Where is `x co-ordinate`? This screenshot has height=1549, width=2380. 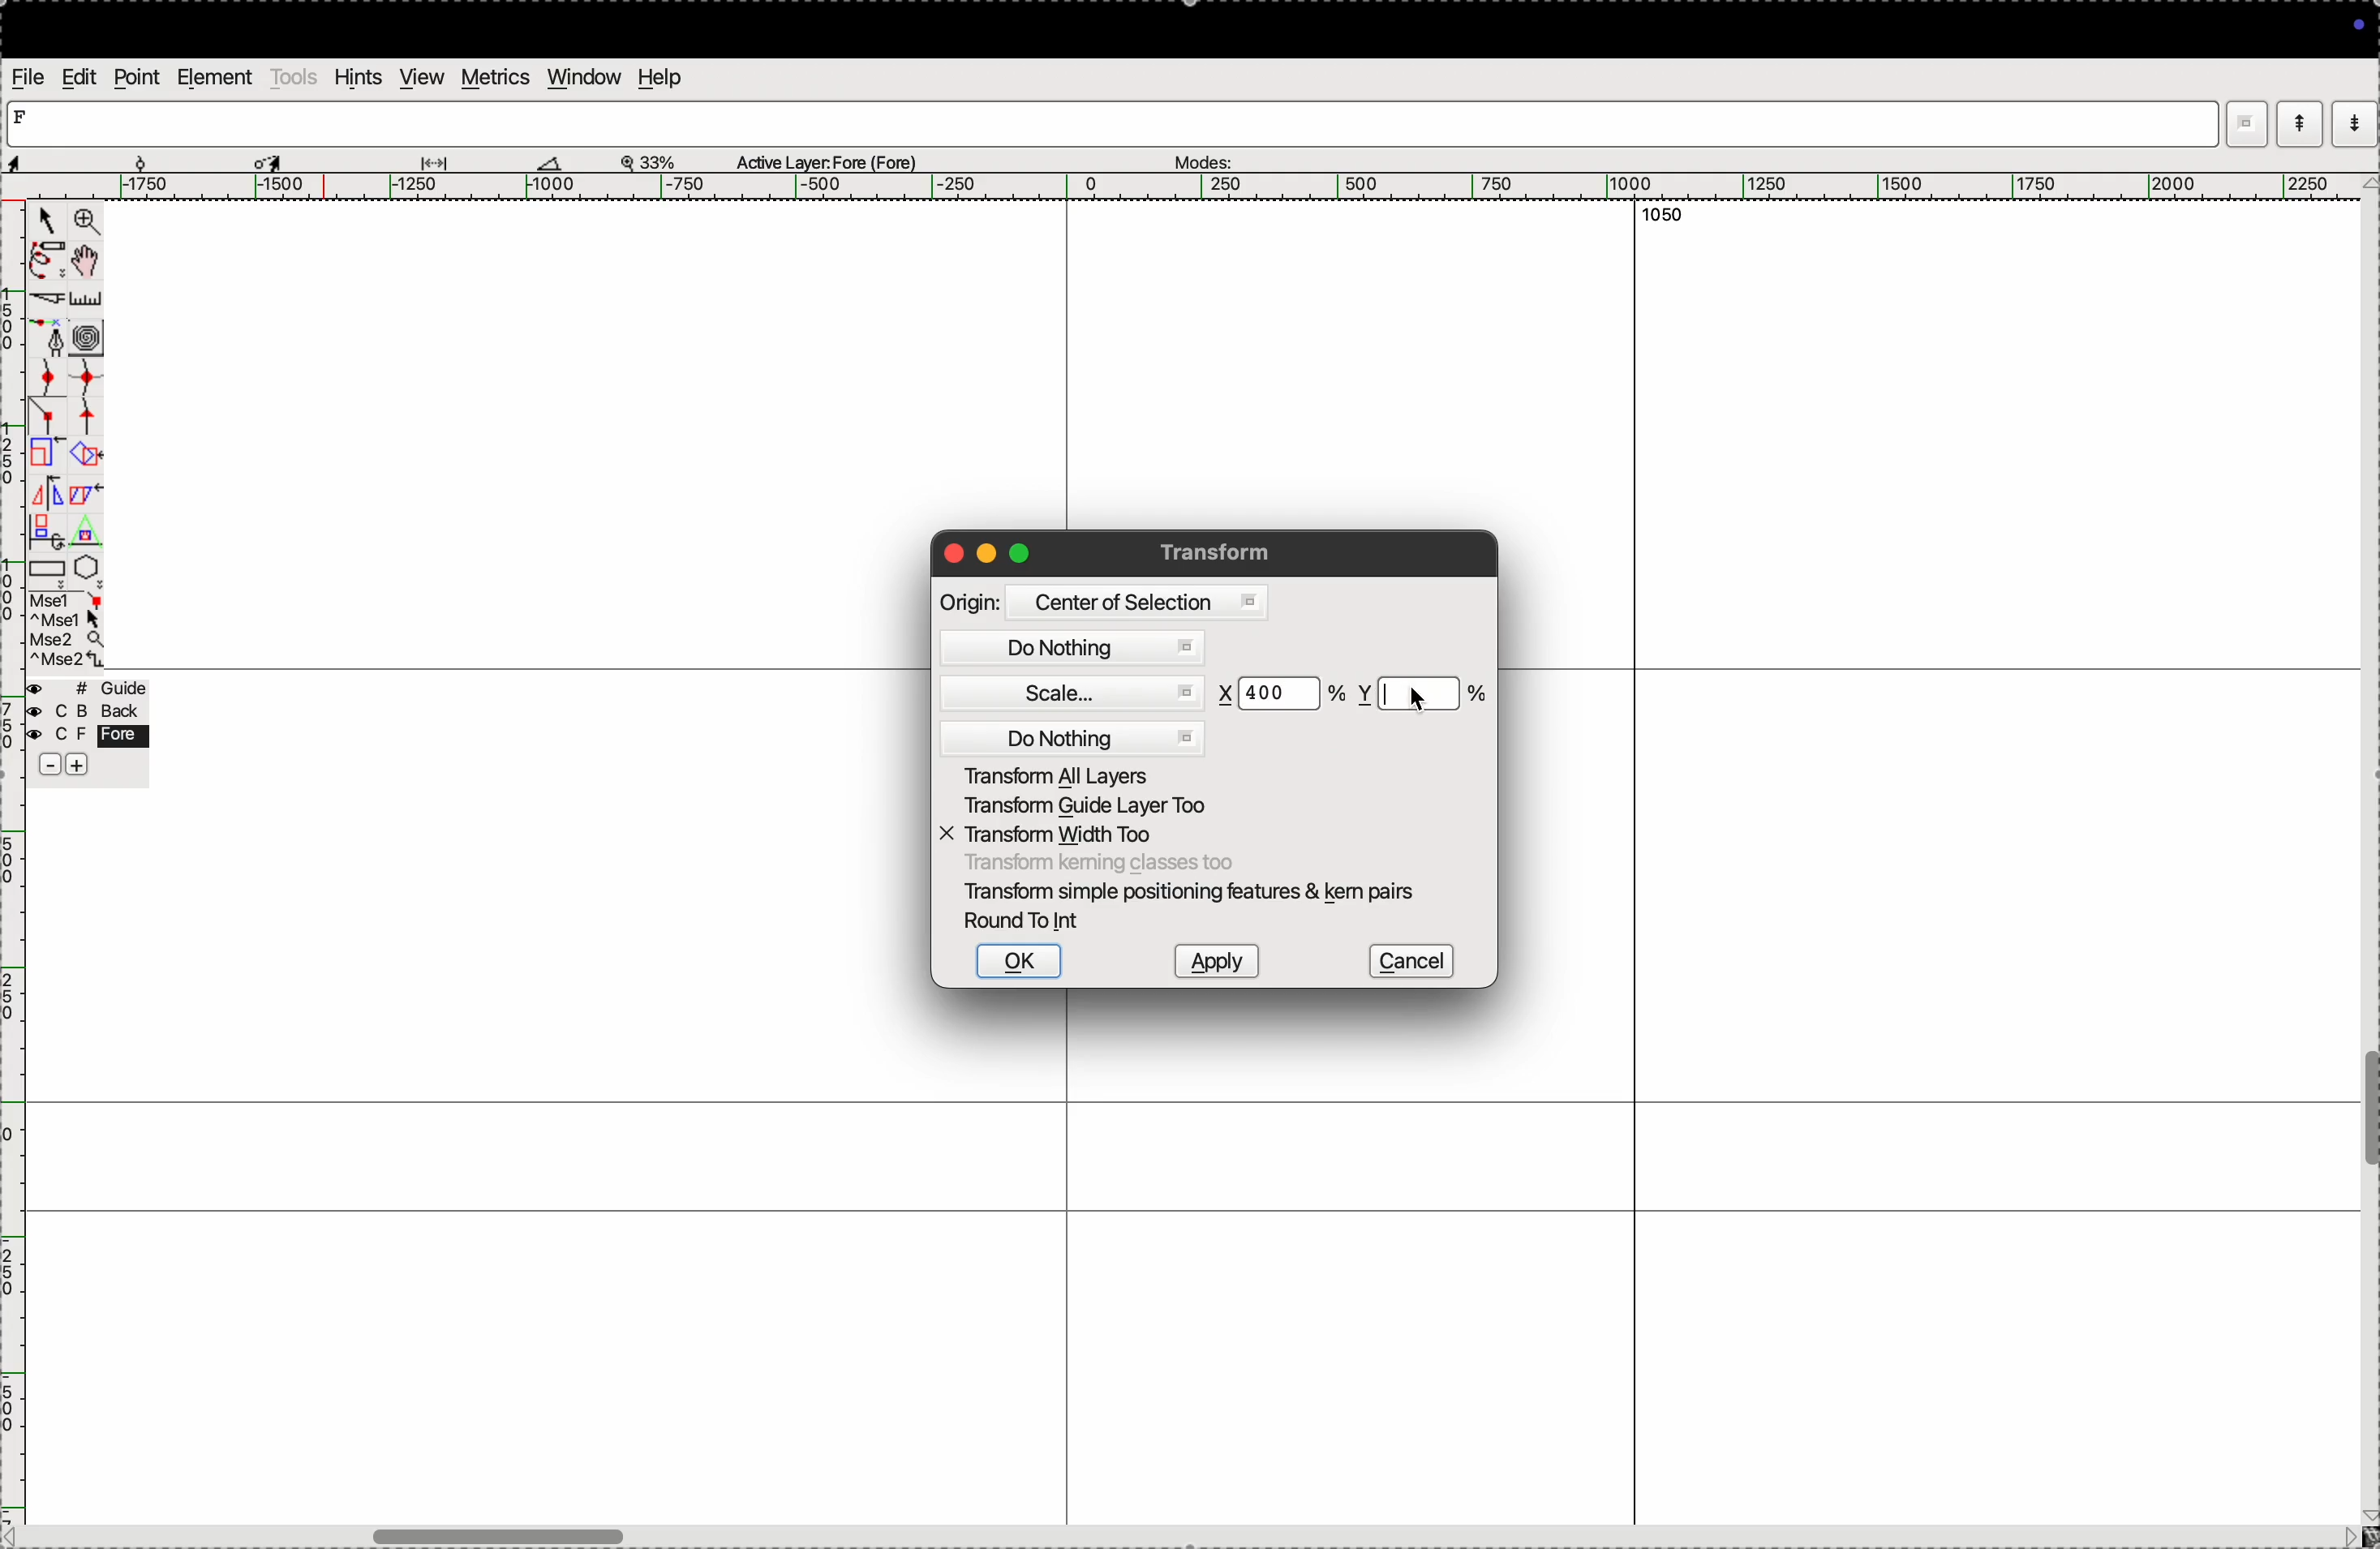
x co-ordinate is located at coordinates (1228, 694).